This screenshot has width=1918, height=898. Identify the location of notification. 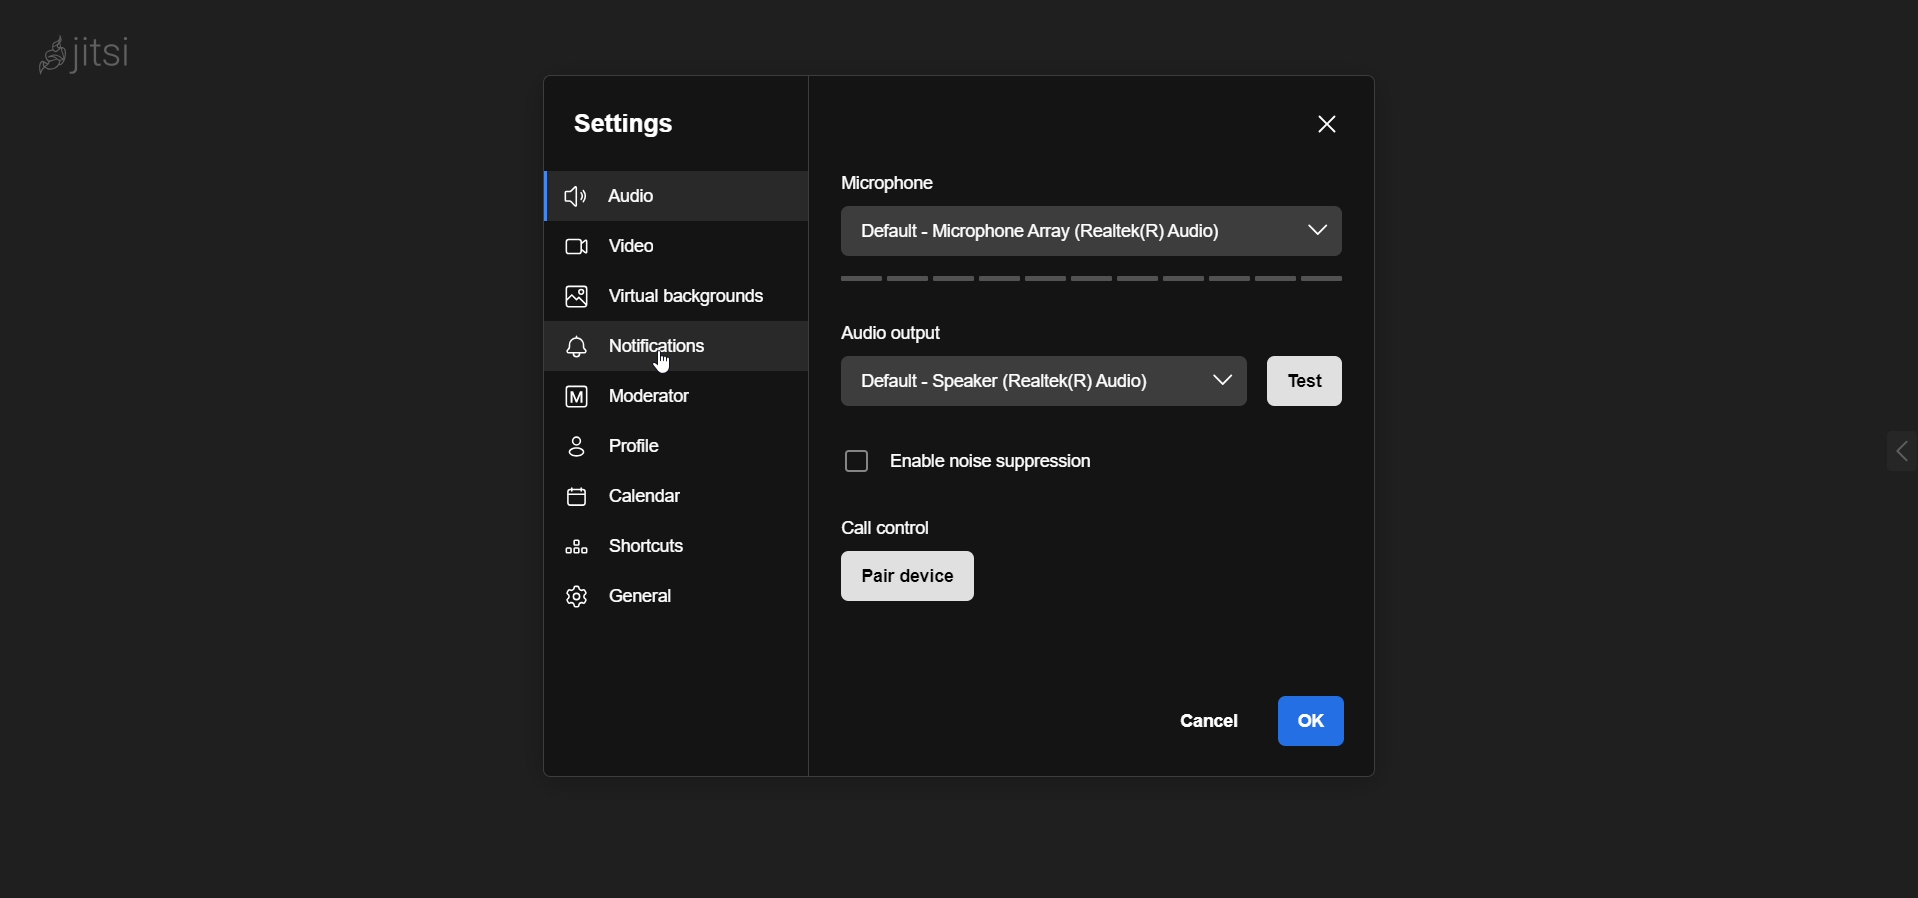
(658, 344).